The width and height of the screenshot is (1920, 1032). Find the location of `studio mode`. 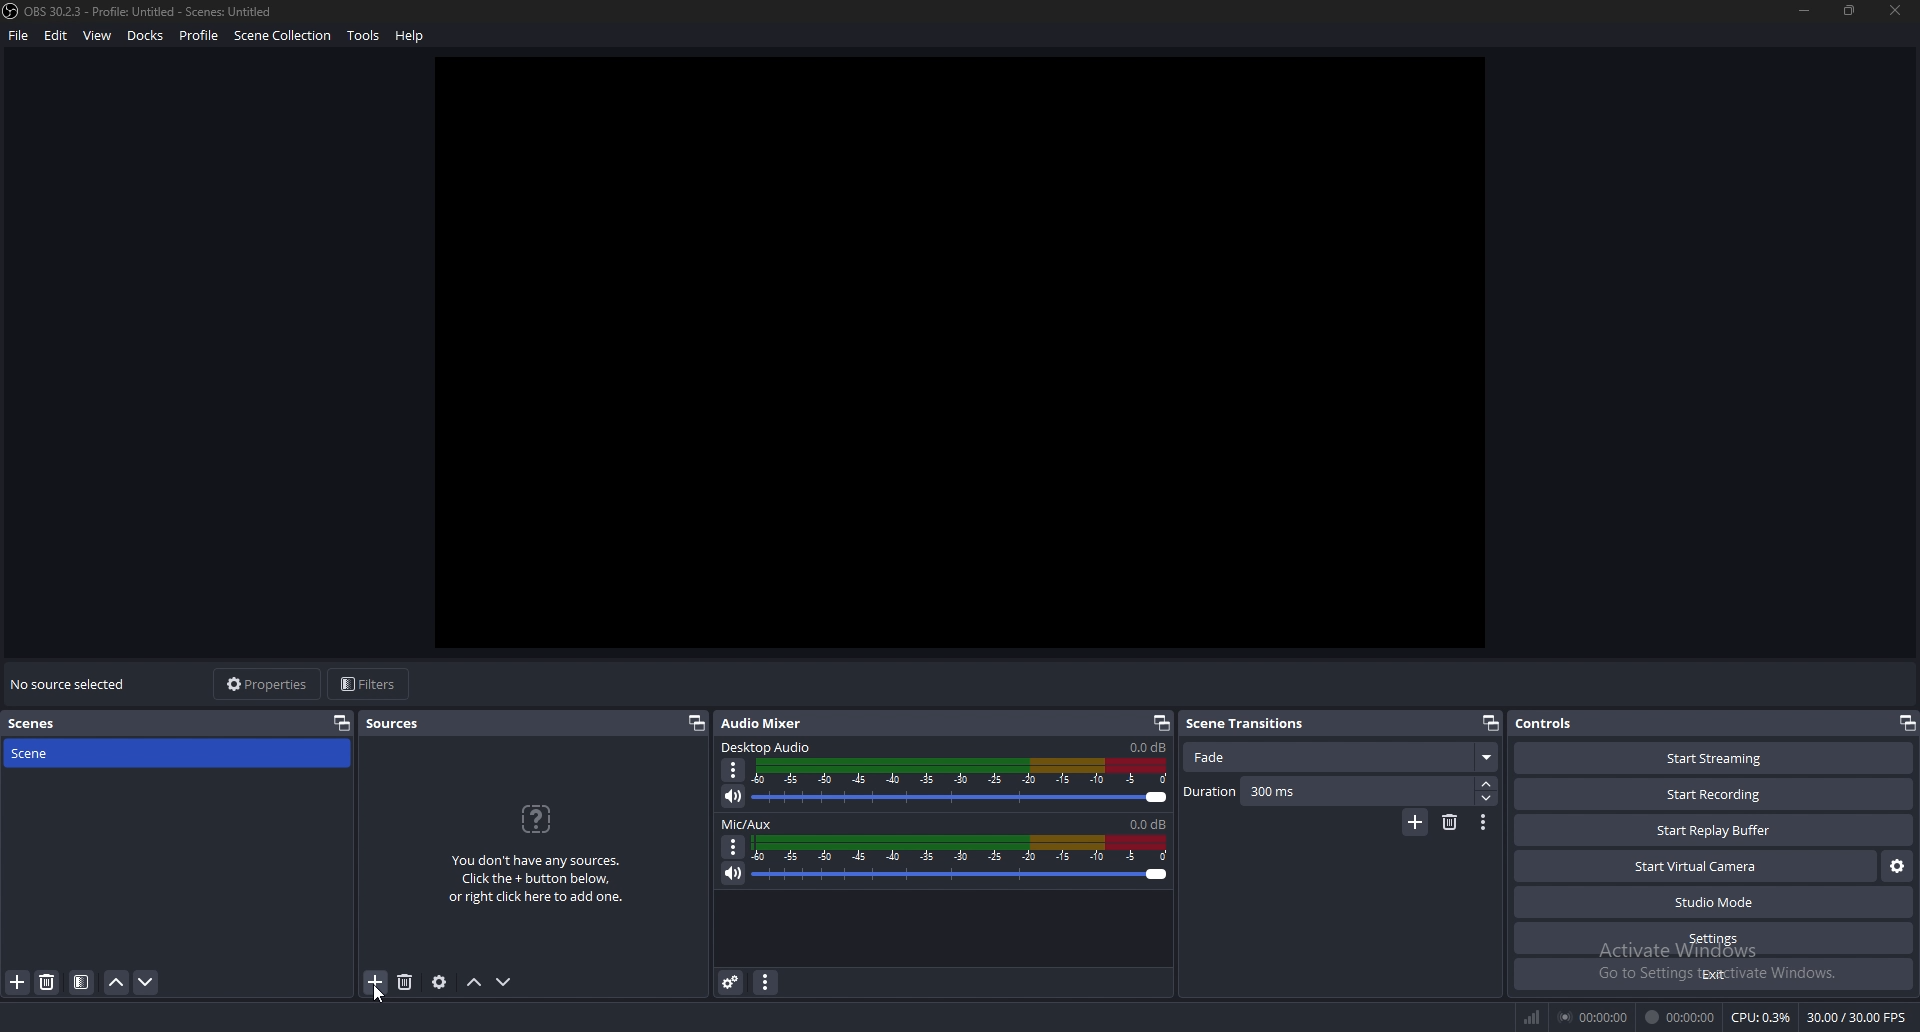

studio mode is located at coordinates (1712, 903).